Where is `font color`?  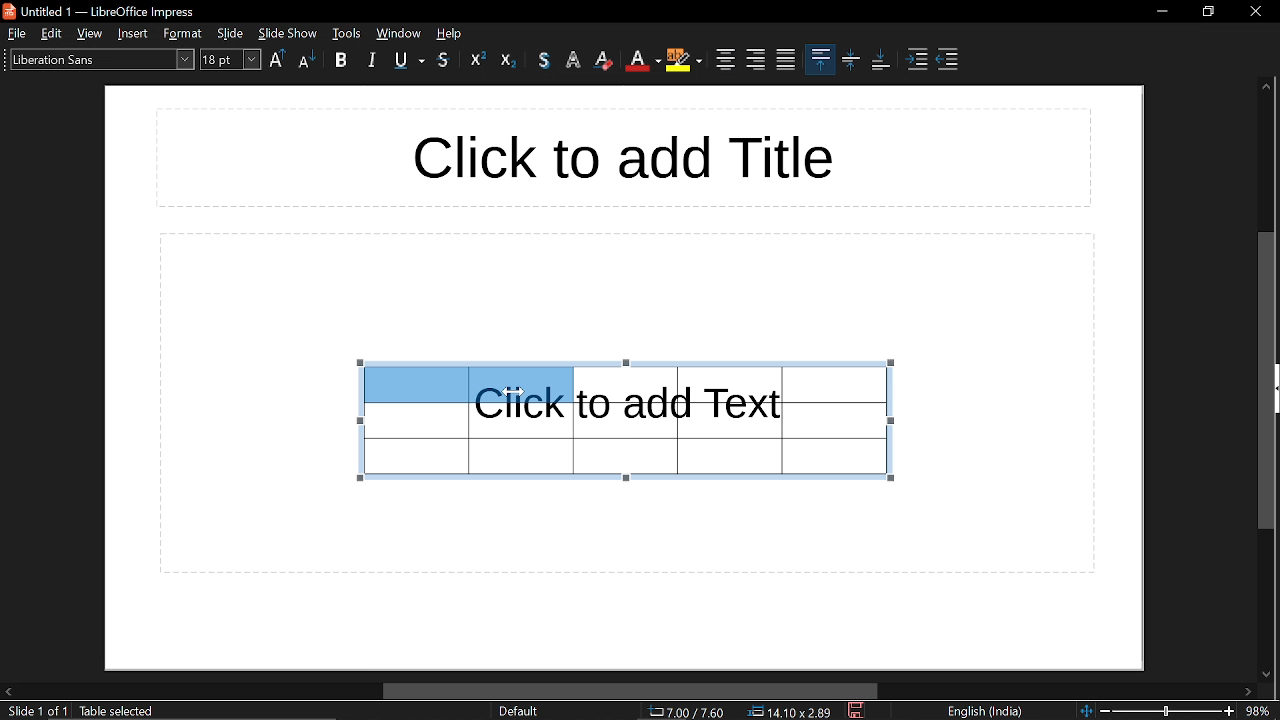
font color is located at coordinates (642, 61).